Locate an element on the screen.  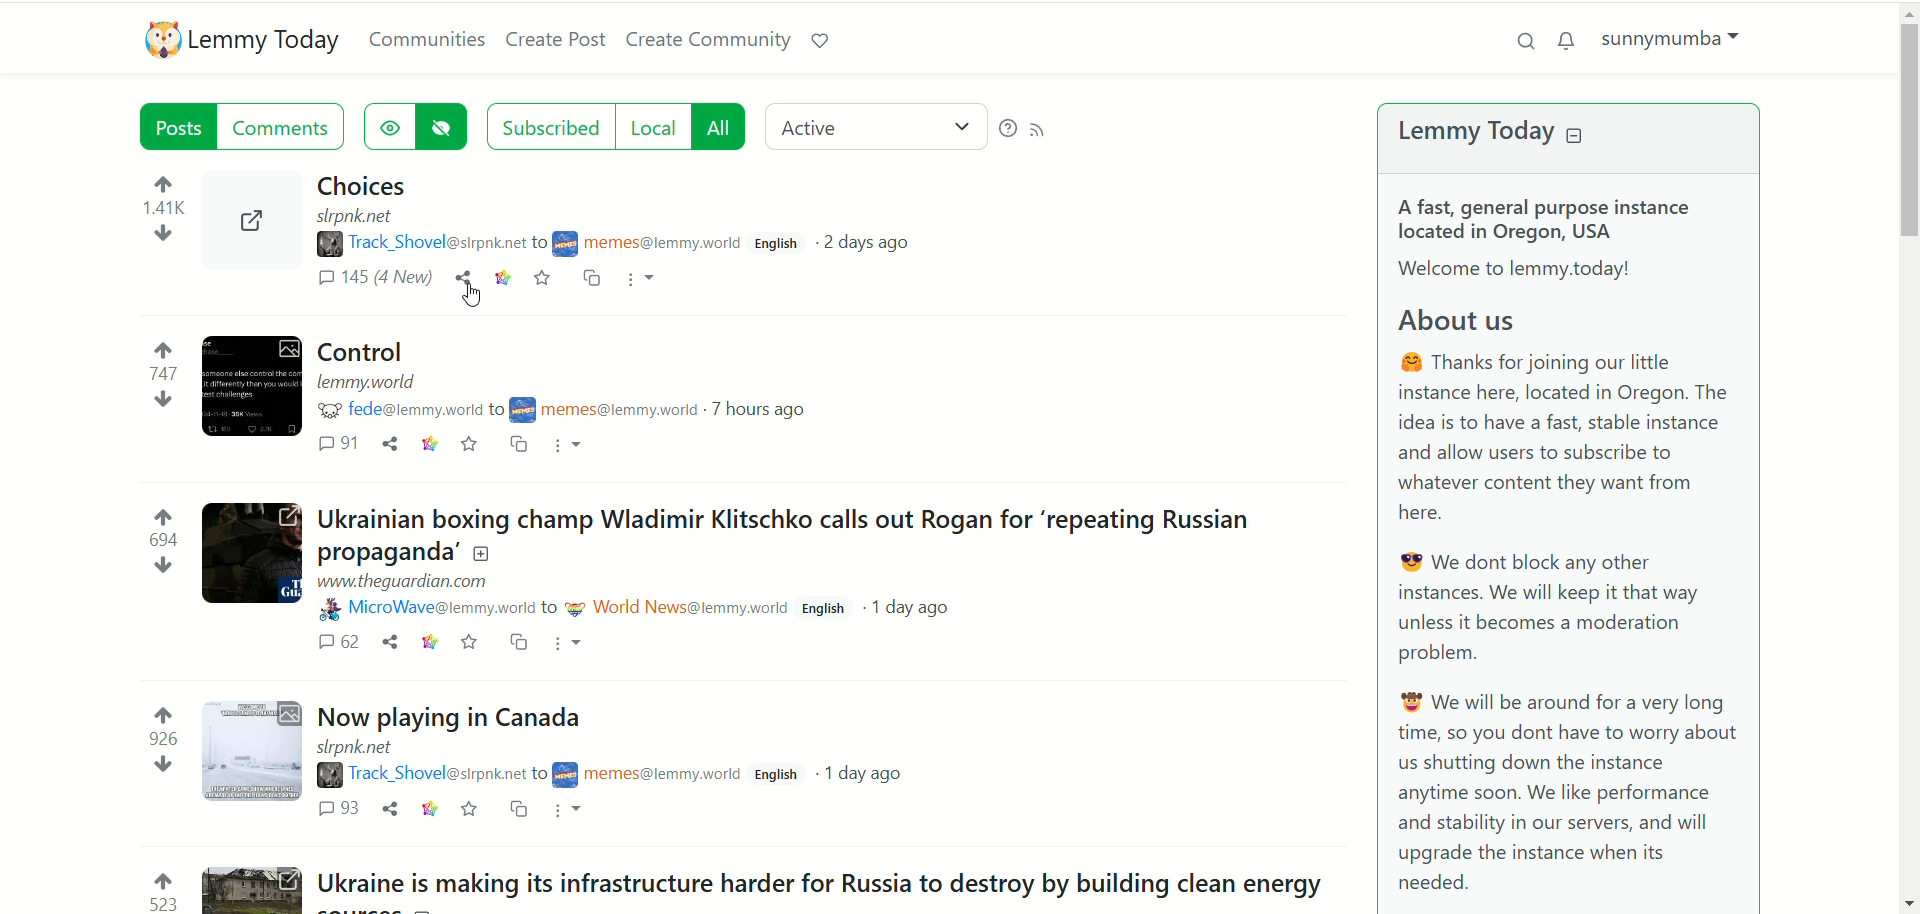
Post on "Ukraine is making its infrastructure harder for Russia to destroy by building clean energy" is located at coordinates (821, 881).